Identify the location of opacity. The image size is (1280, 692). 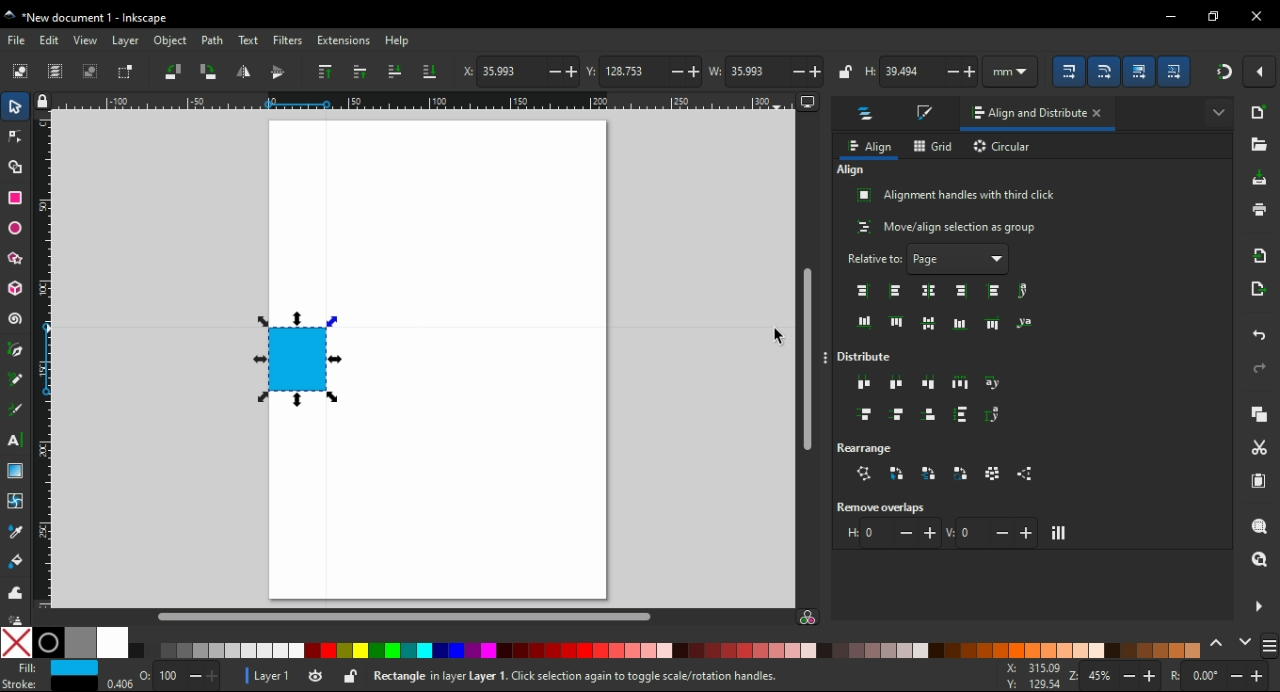
(164, 678).